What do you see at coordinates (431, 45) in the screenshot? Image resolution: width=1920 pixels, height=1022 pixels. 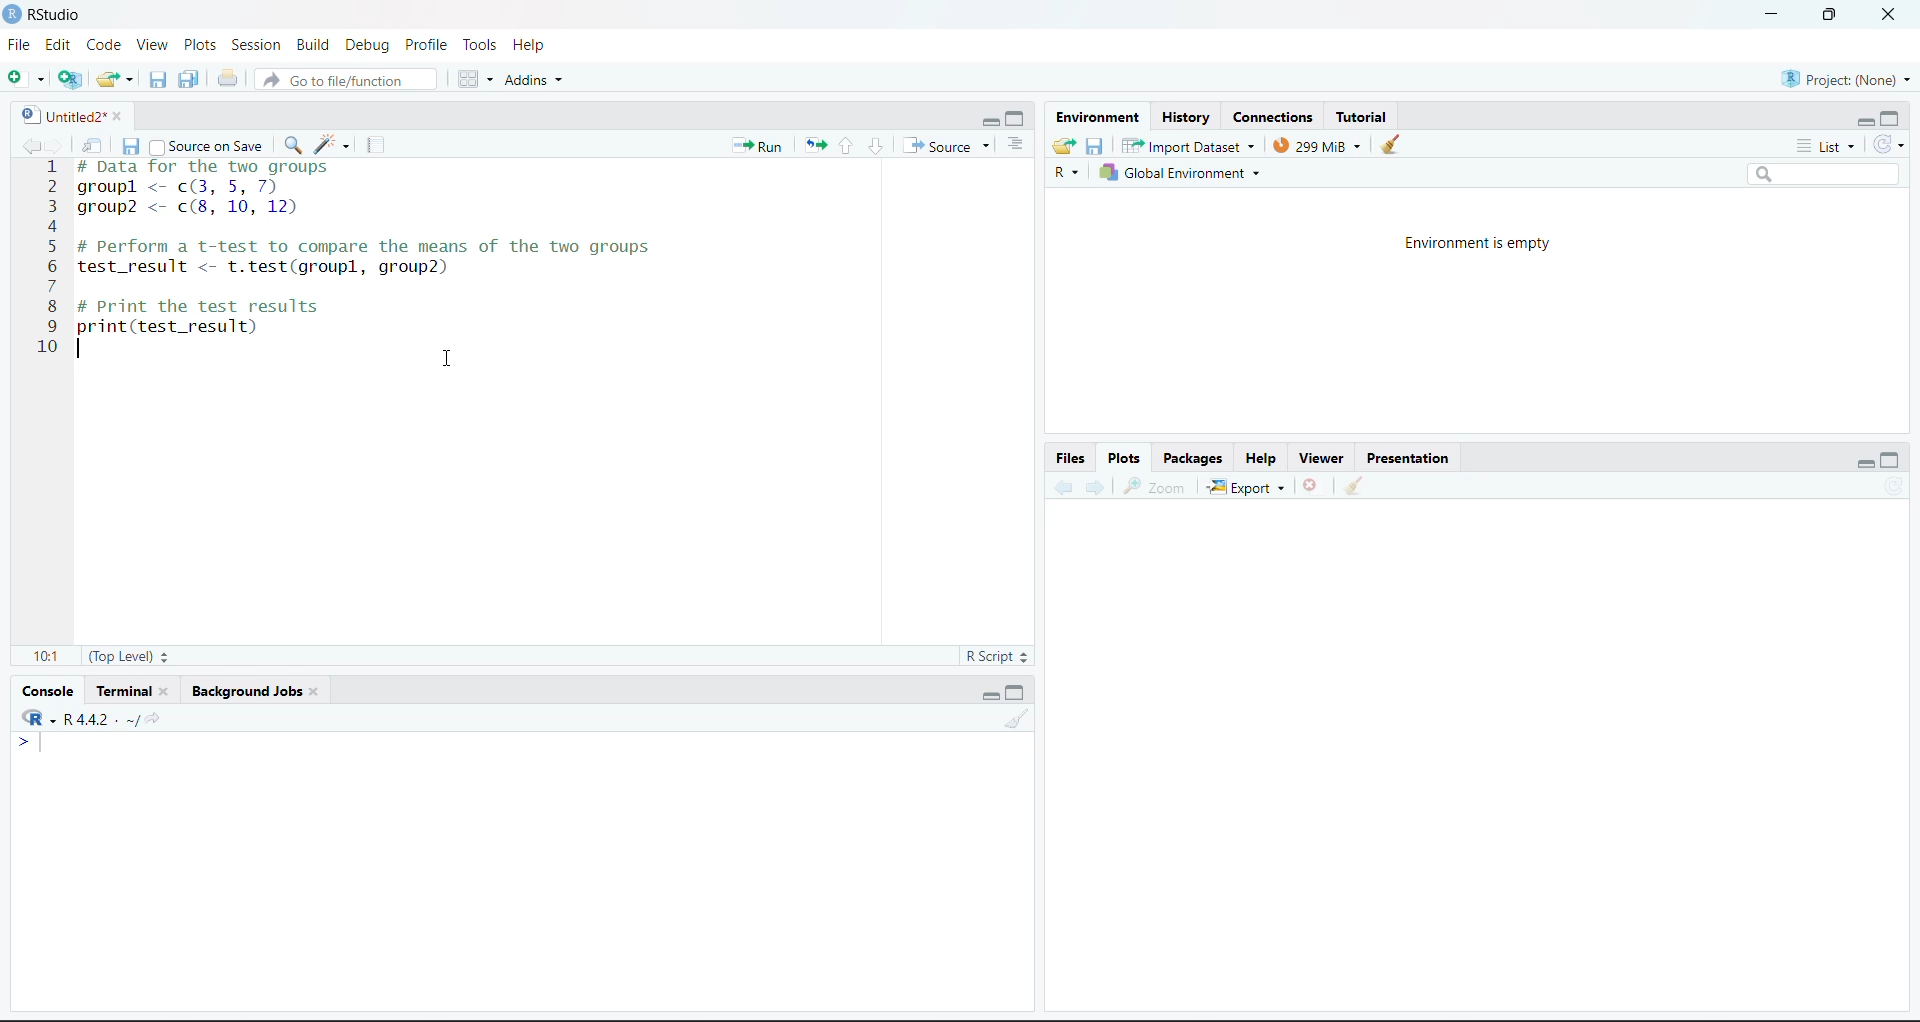 I see `Profile` at bounding box center [431, 45].